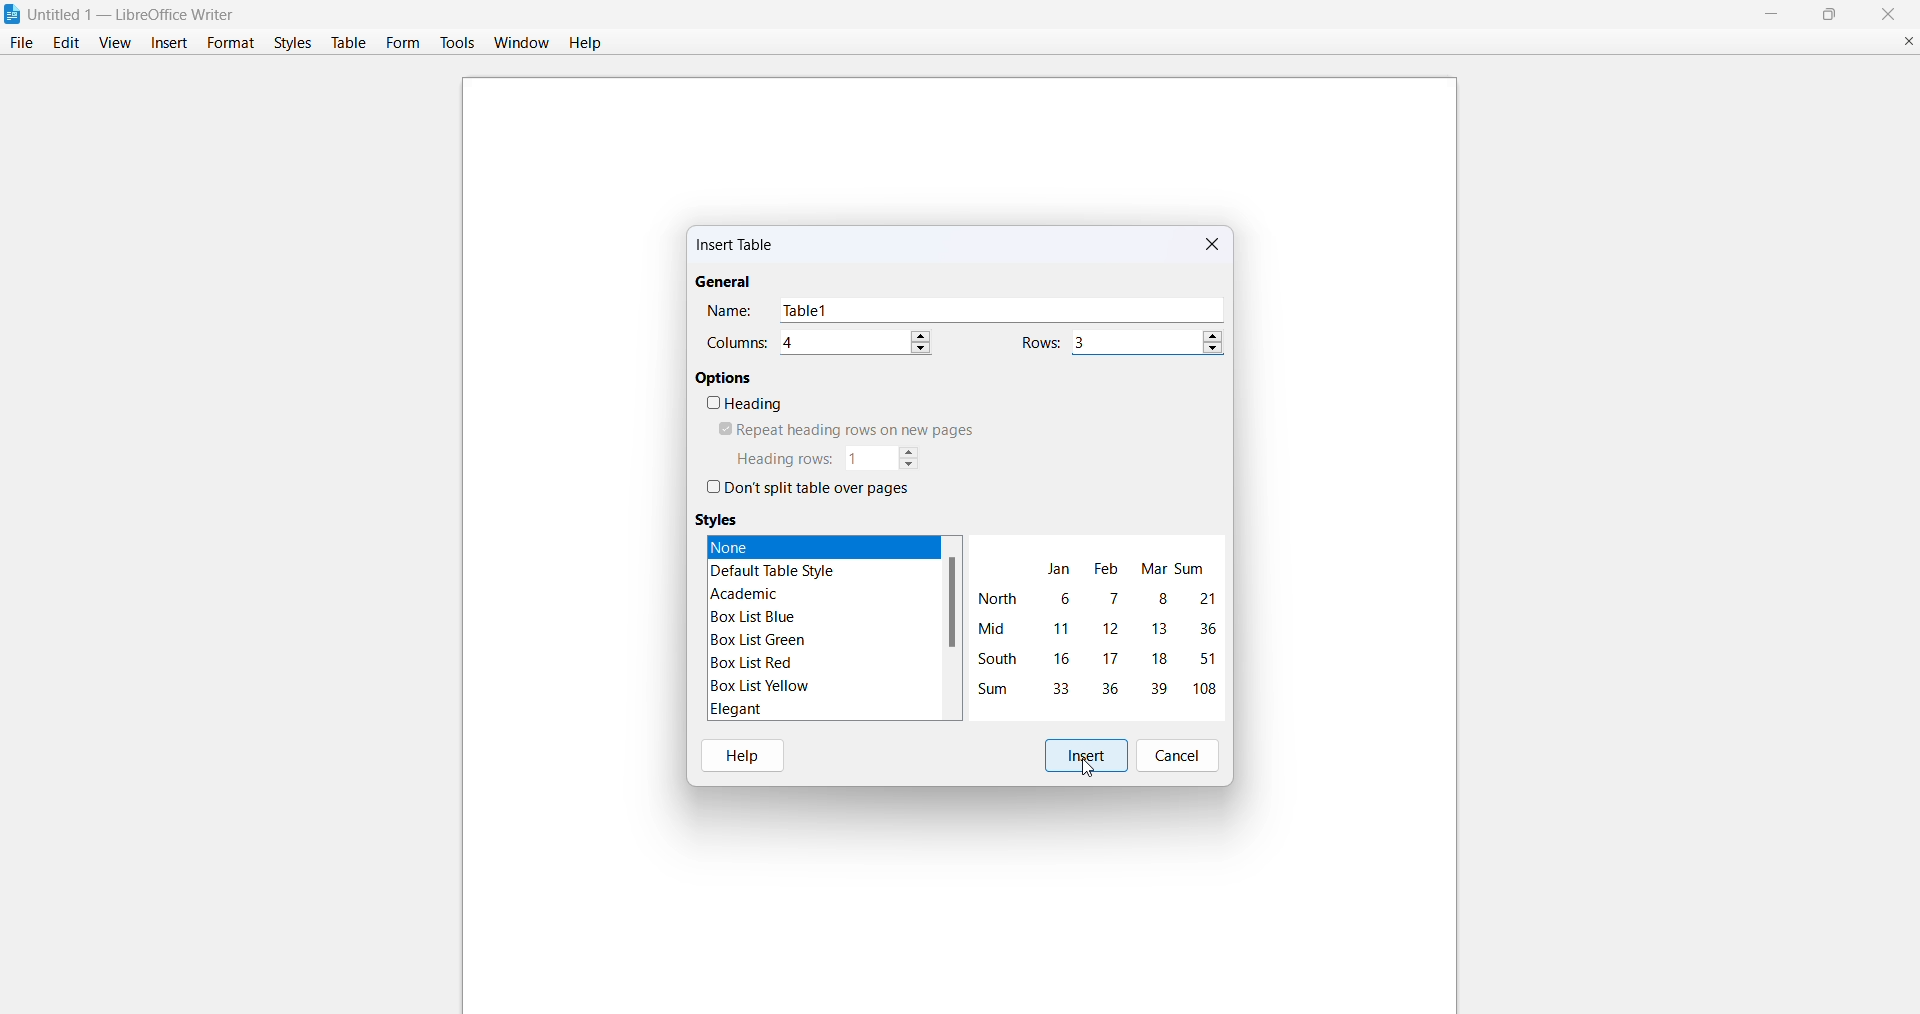  Describe the element at coordinates (798, 546) in the screenshot. I see `none` at that location.